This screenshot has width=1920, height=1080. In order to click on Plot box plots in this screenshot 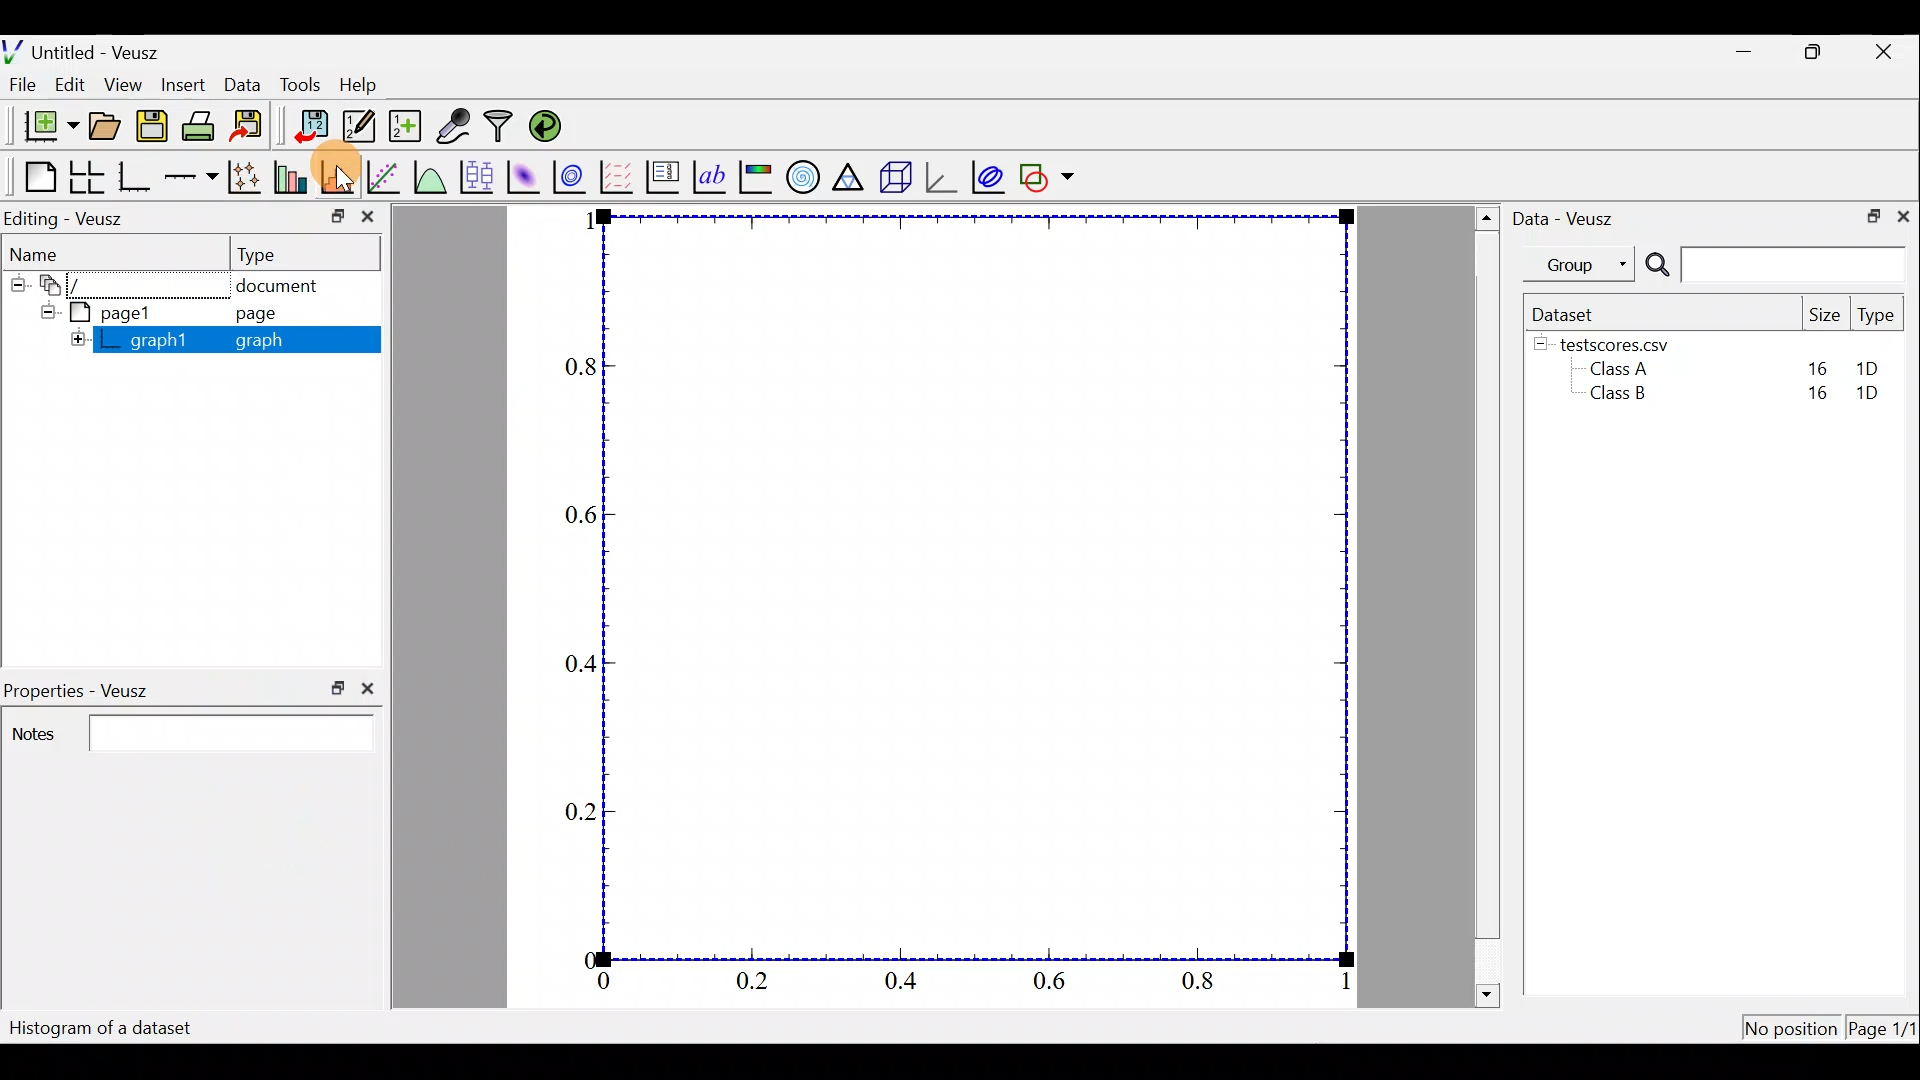, I will do `click(475, 175)`.